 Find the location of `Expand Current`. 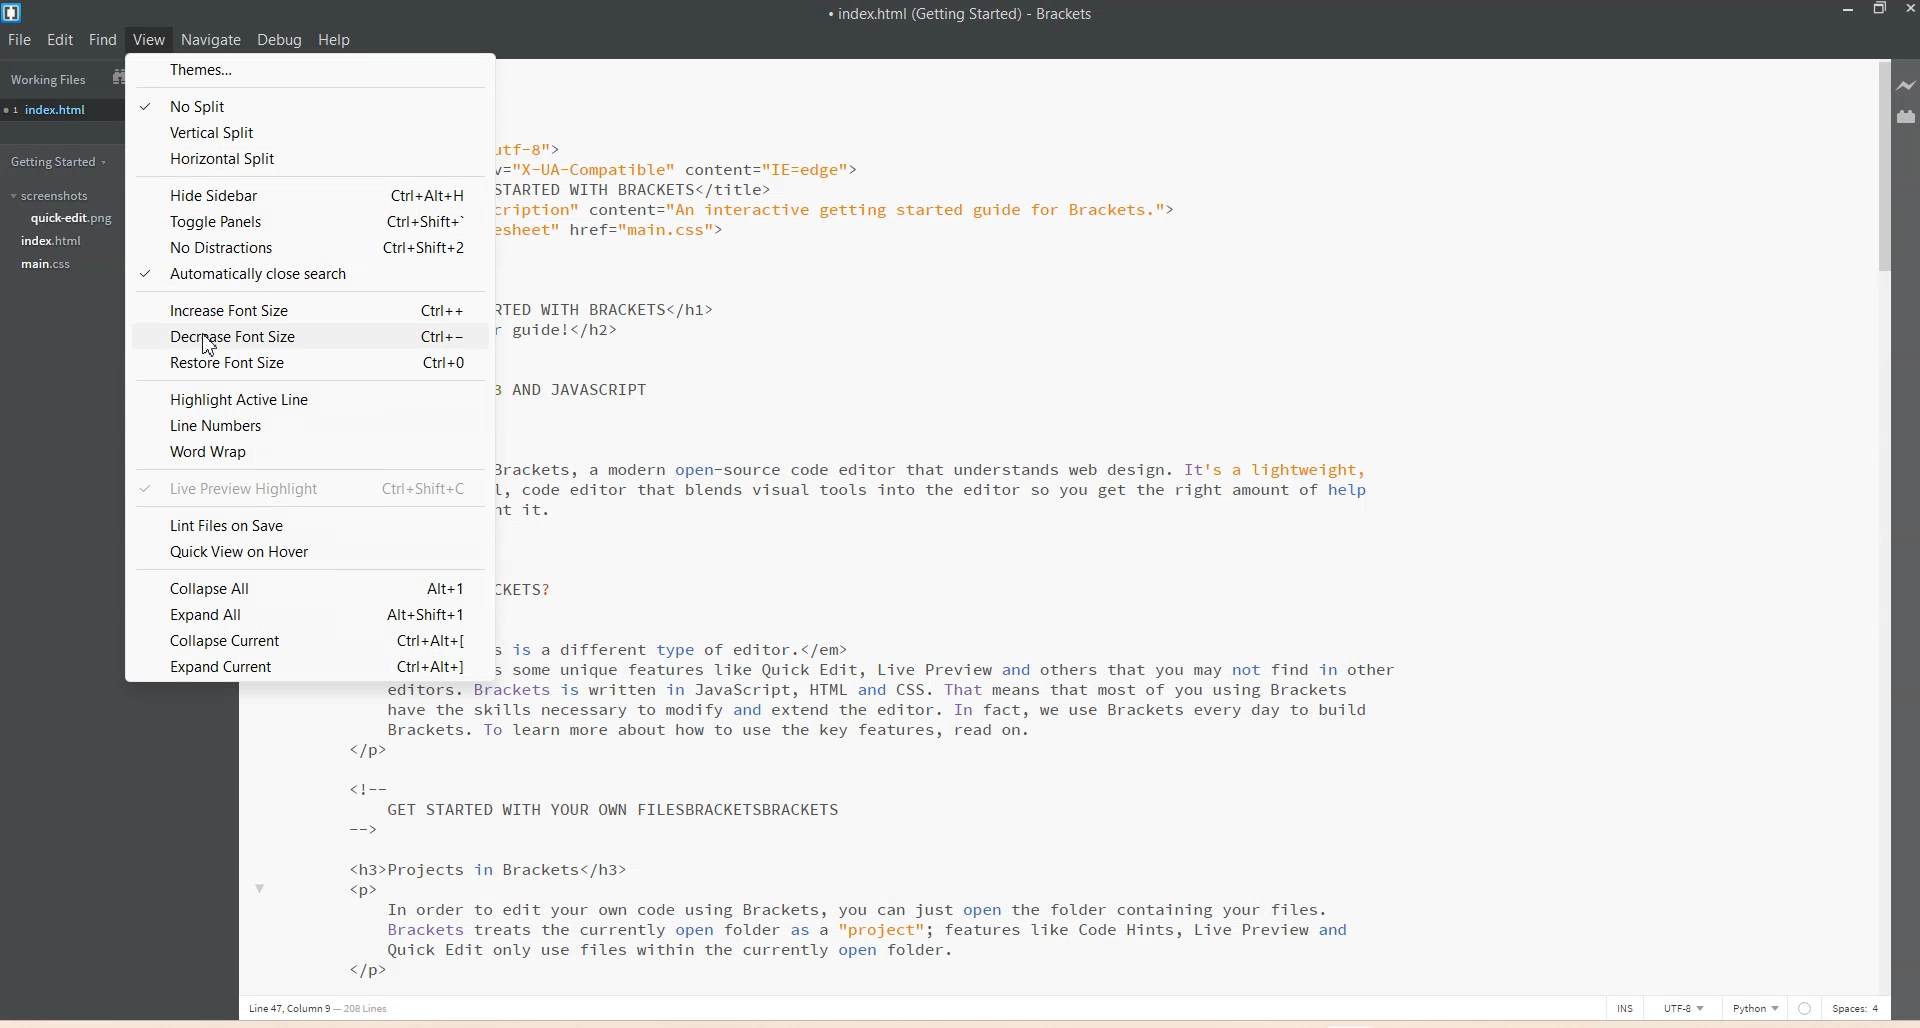

Expand Current is located at coordinates (310, 668).